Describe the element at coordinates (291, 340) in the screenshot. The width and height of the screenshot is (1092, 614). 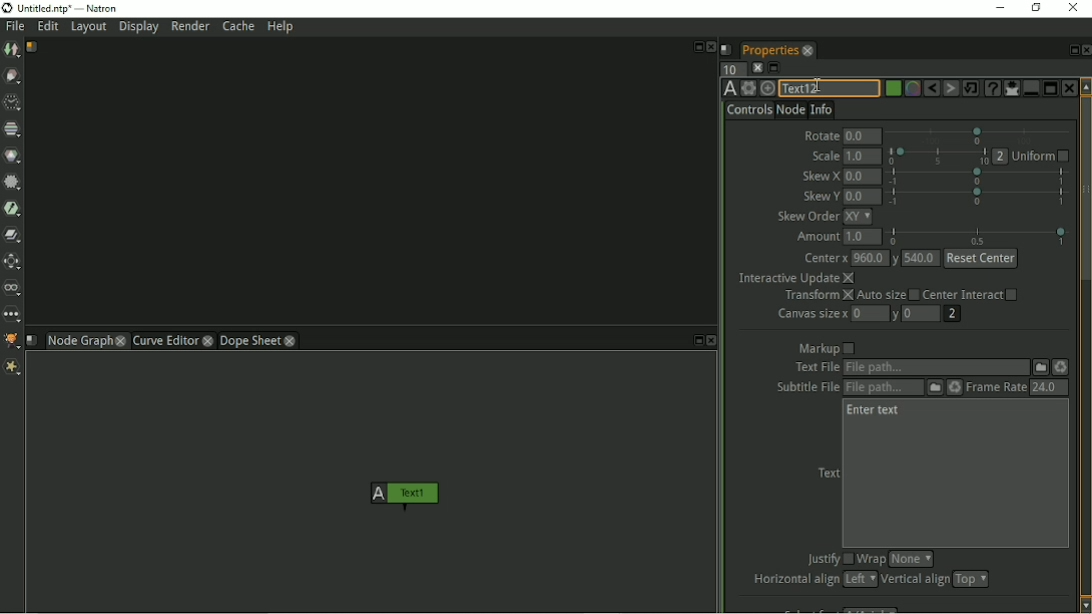
I see `close` at that location.